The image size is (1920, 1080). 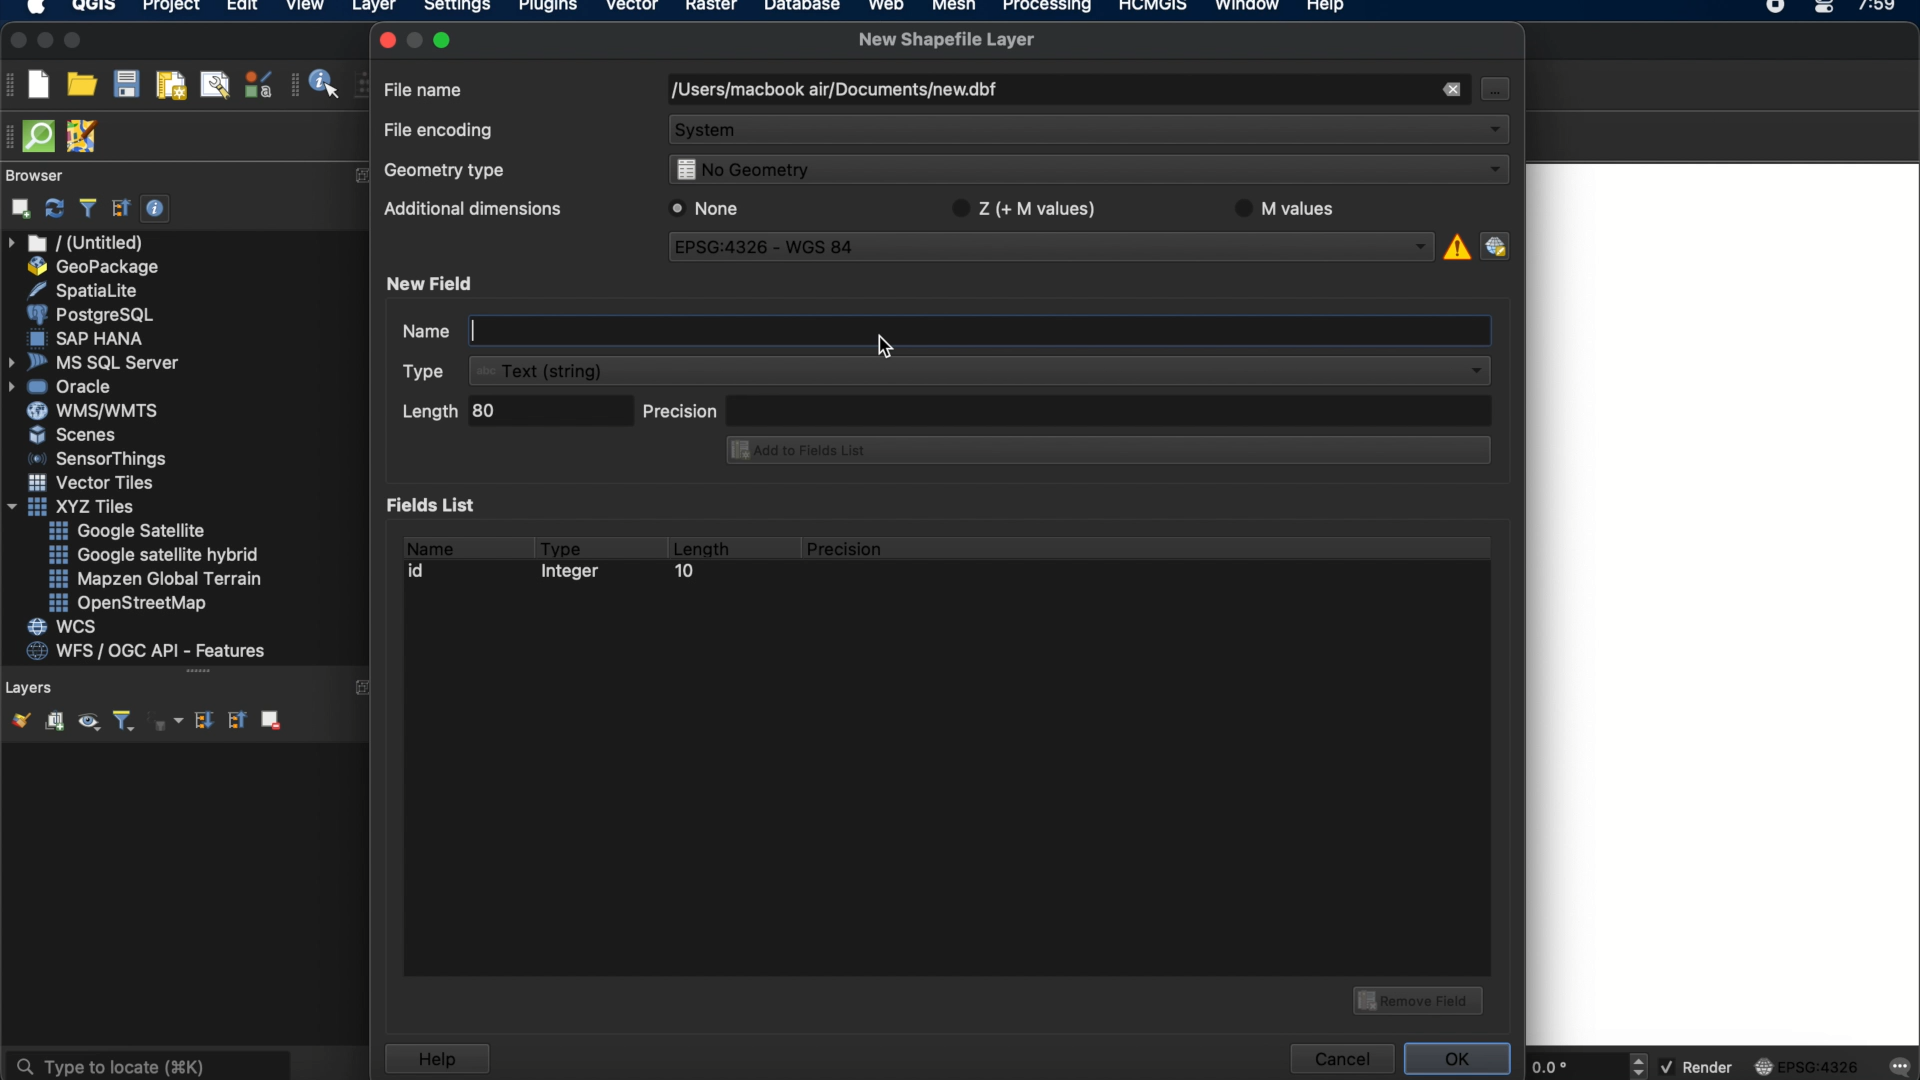 What do you see at coordinates (84, 137) in the screenshot?
I see `JOSM remote` at bounding box center [84, 137].